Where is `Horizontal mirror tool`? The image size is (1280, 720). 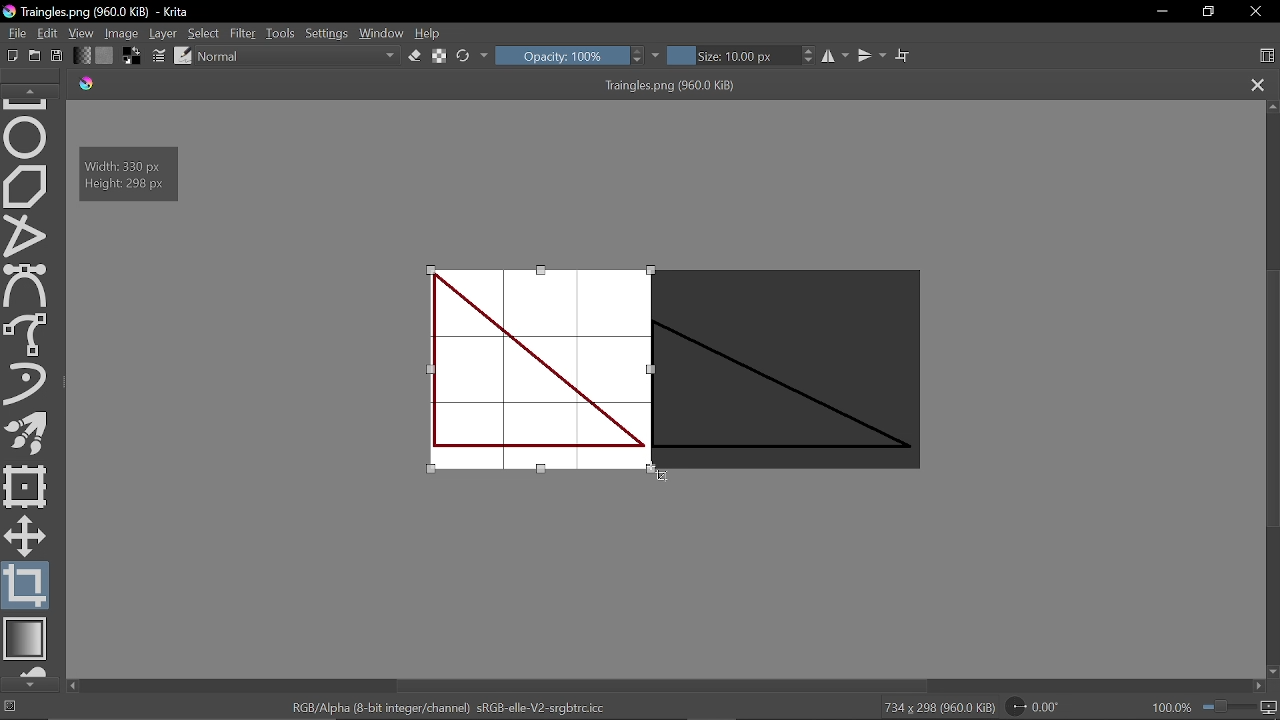
Horizontal mirror tool is located at coordinates (837, 56).